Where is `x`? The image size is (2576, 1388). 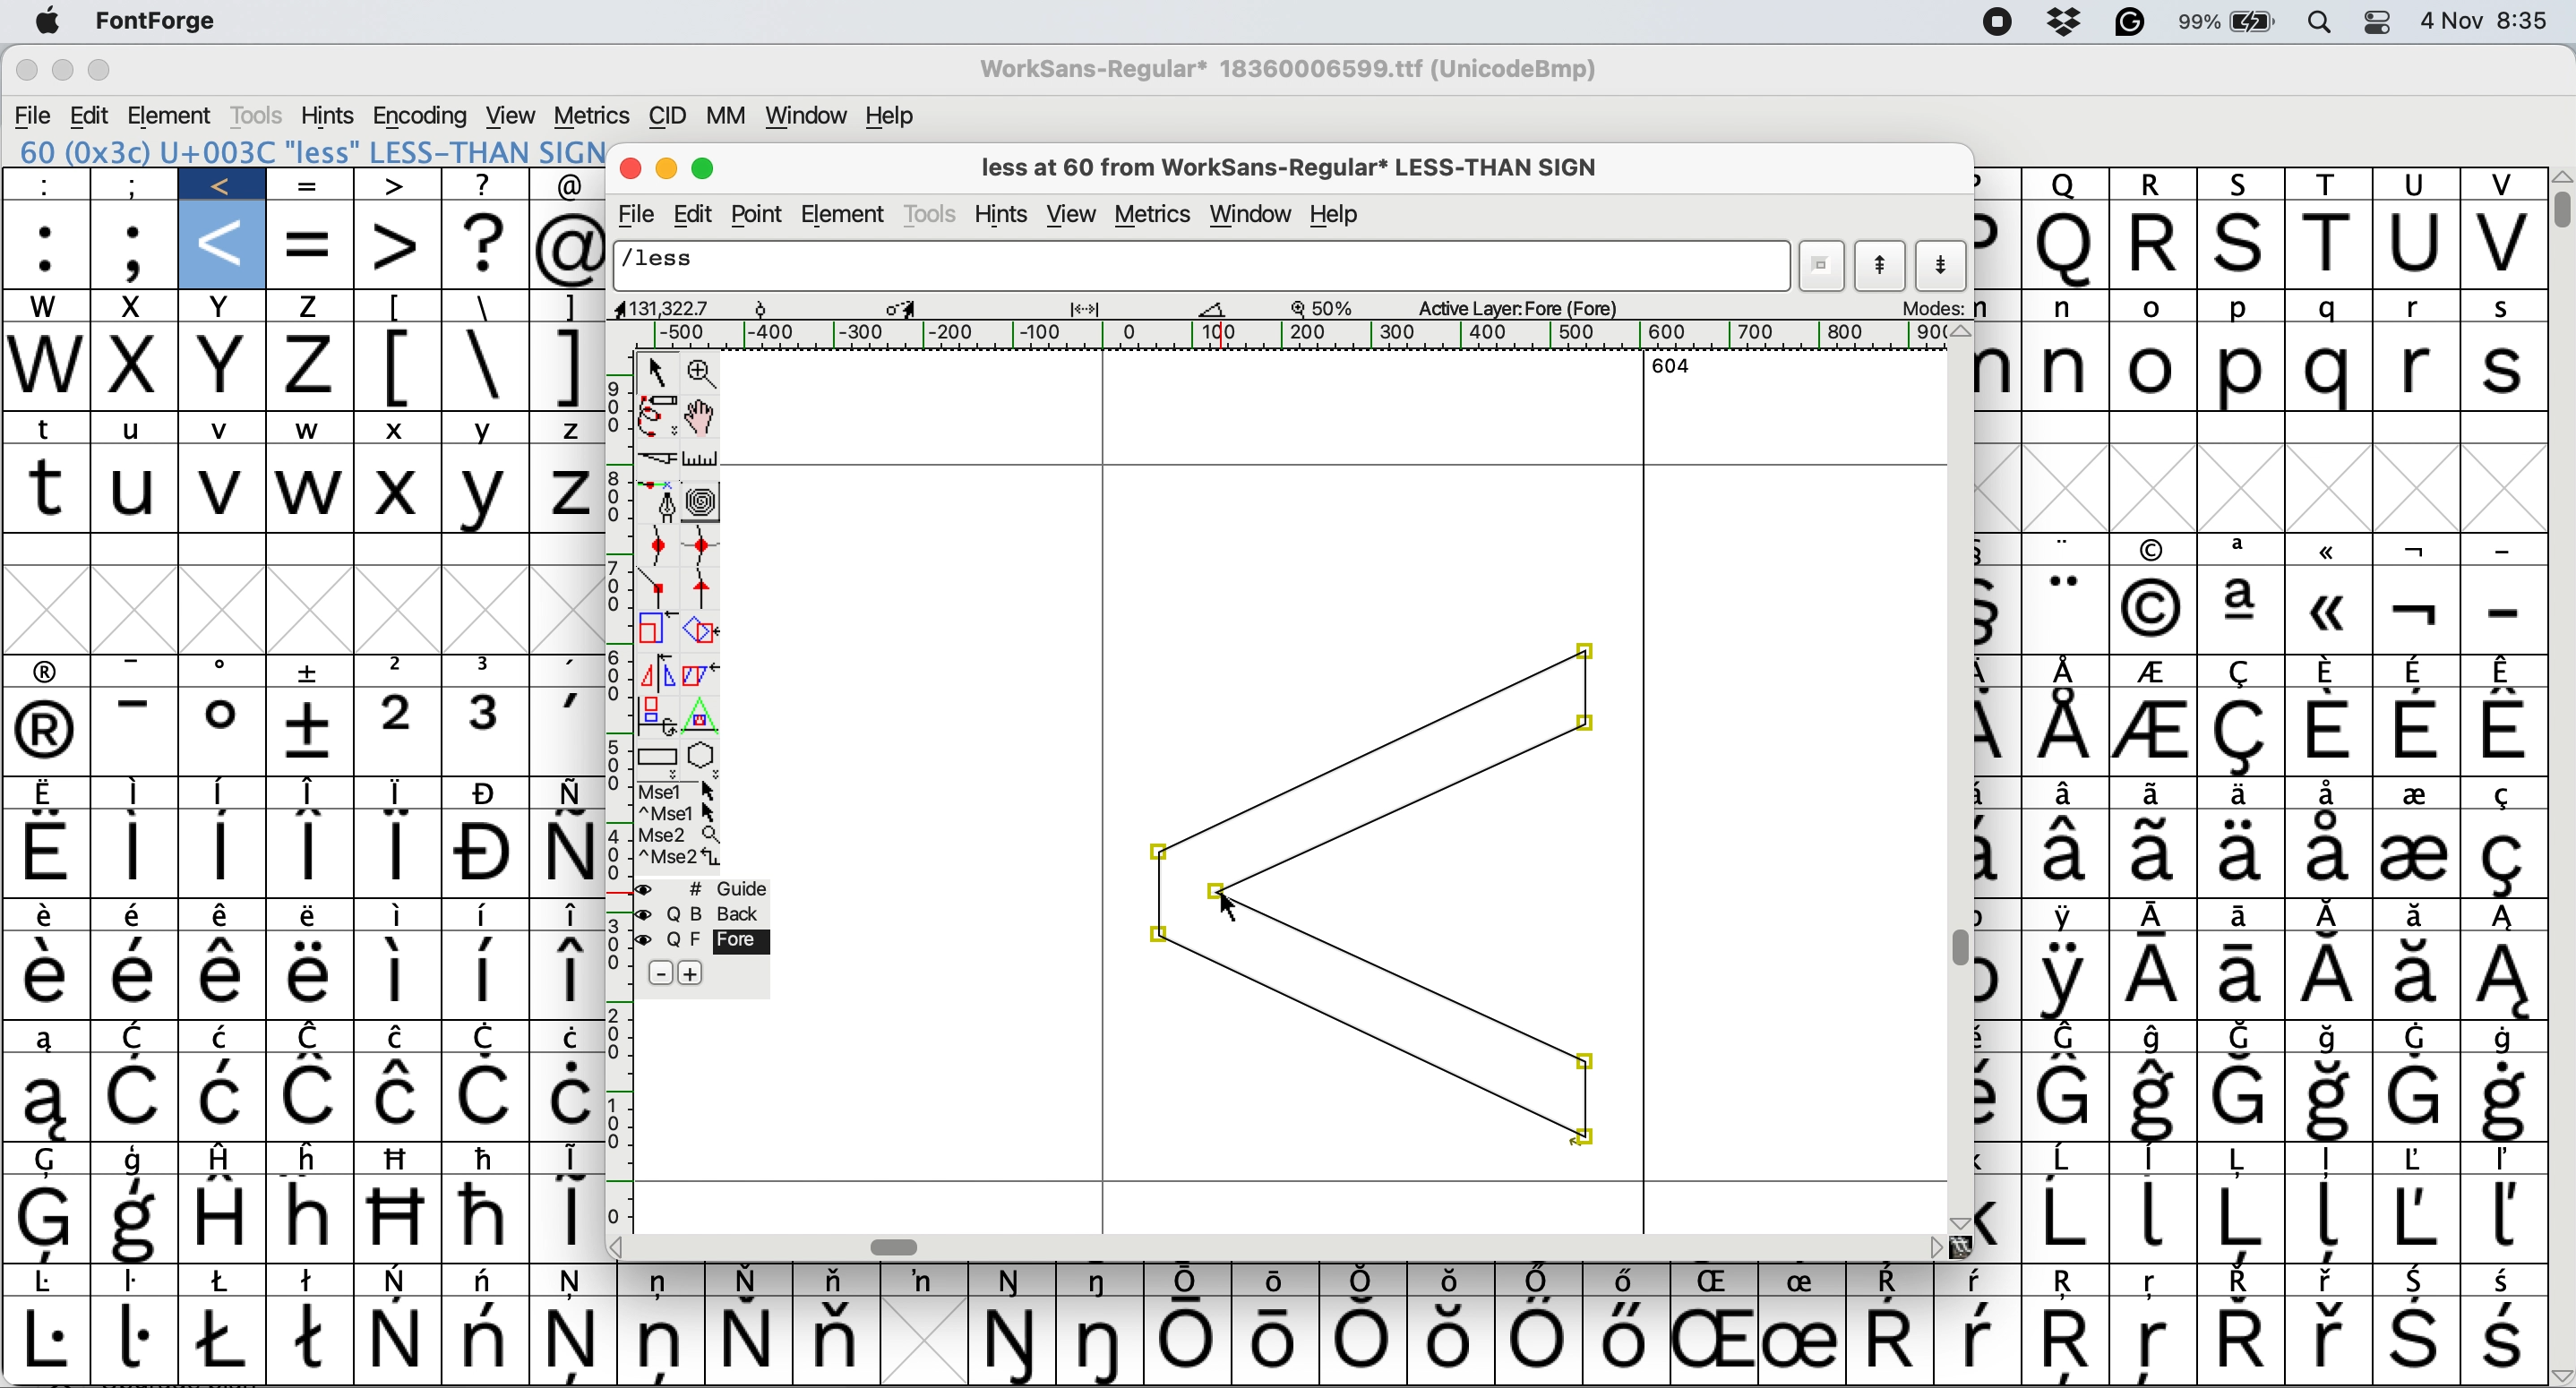 x is located at coordinates (228, 367).